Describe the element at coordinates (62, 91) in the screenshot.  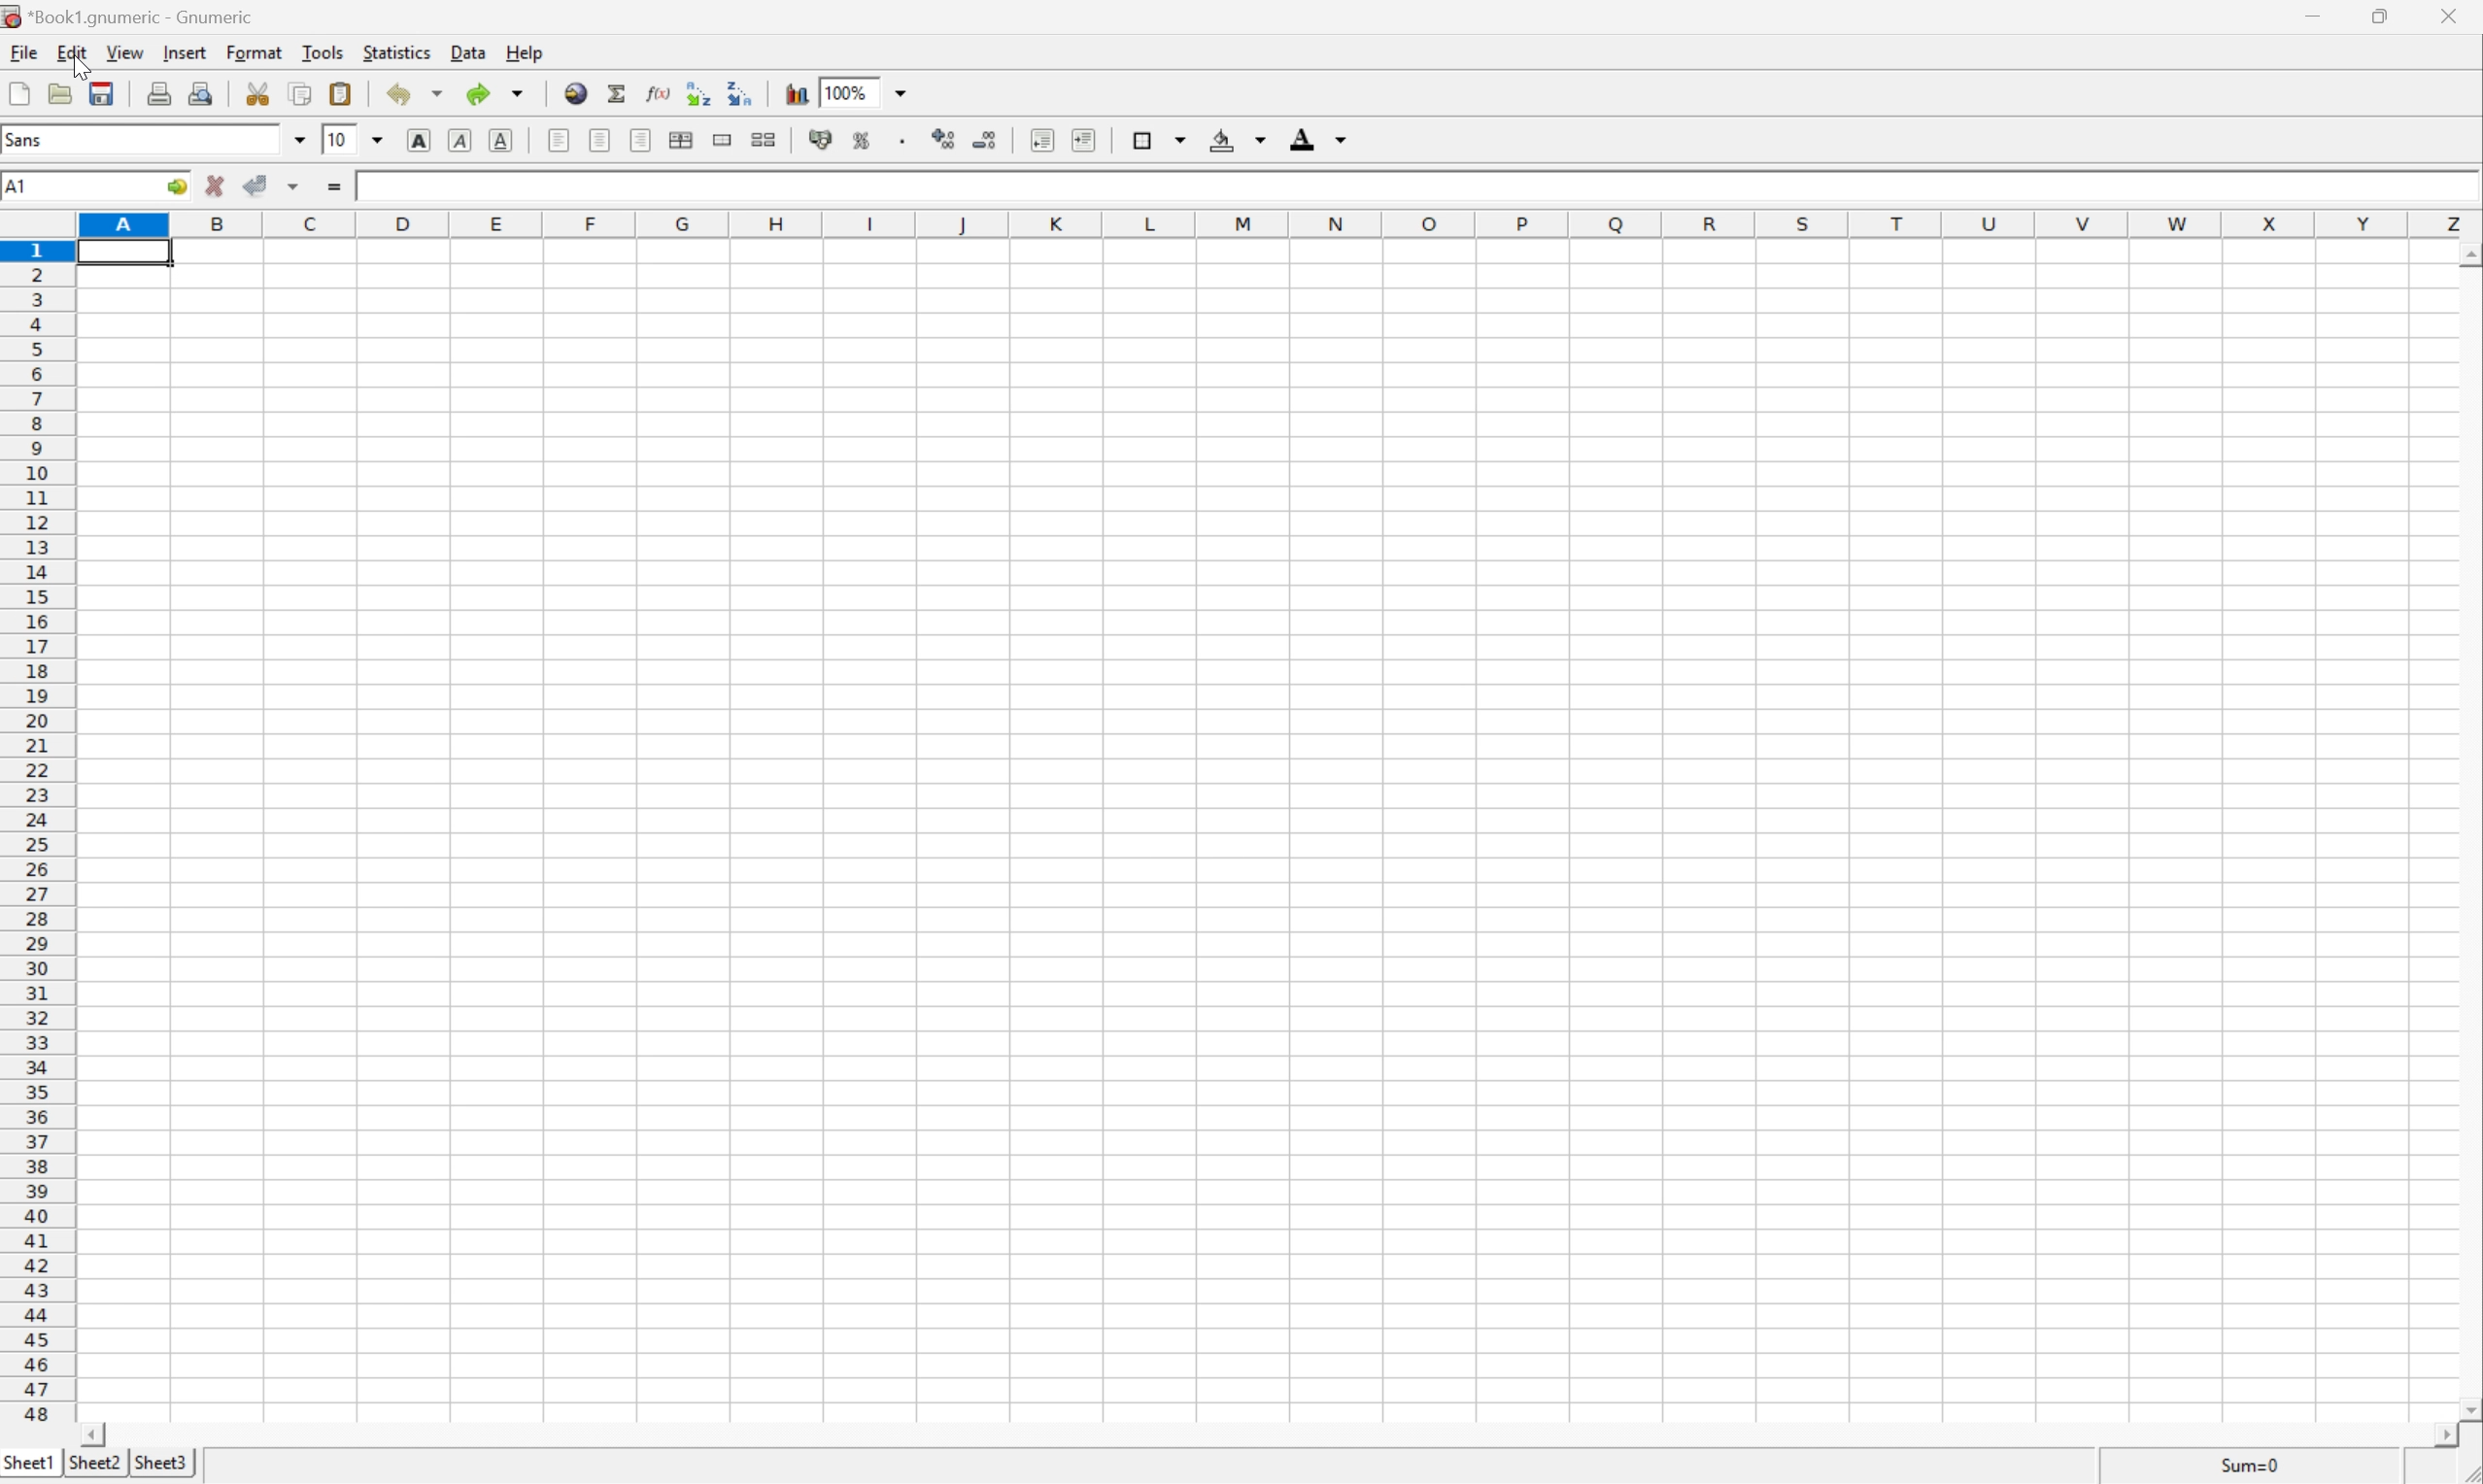
I see `open a file` at that location.